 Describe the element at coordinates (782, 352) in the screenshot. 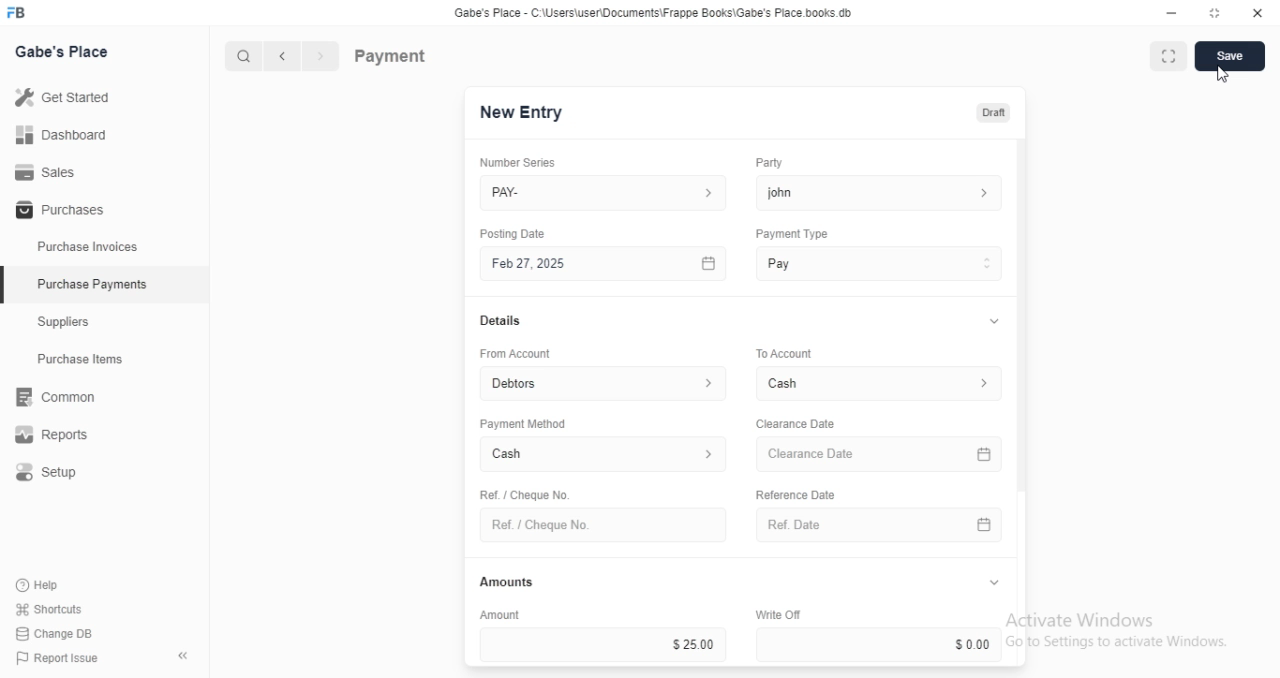

I see `To Account` at that location.